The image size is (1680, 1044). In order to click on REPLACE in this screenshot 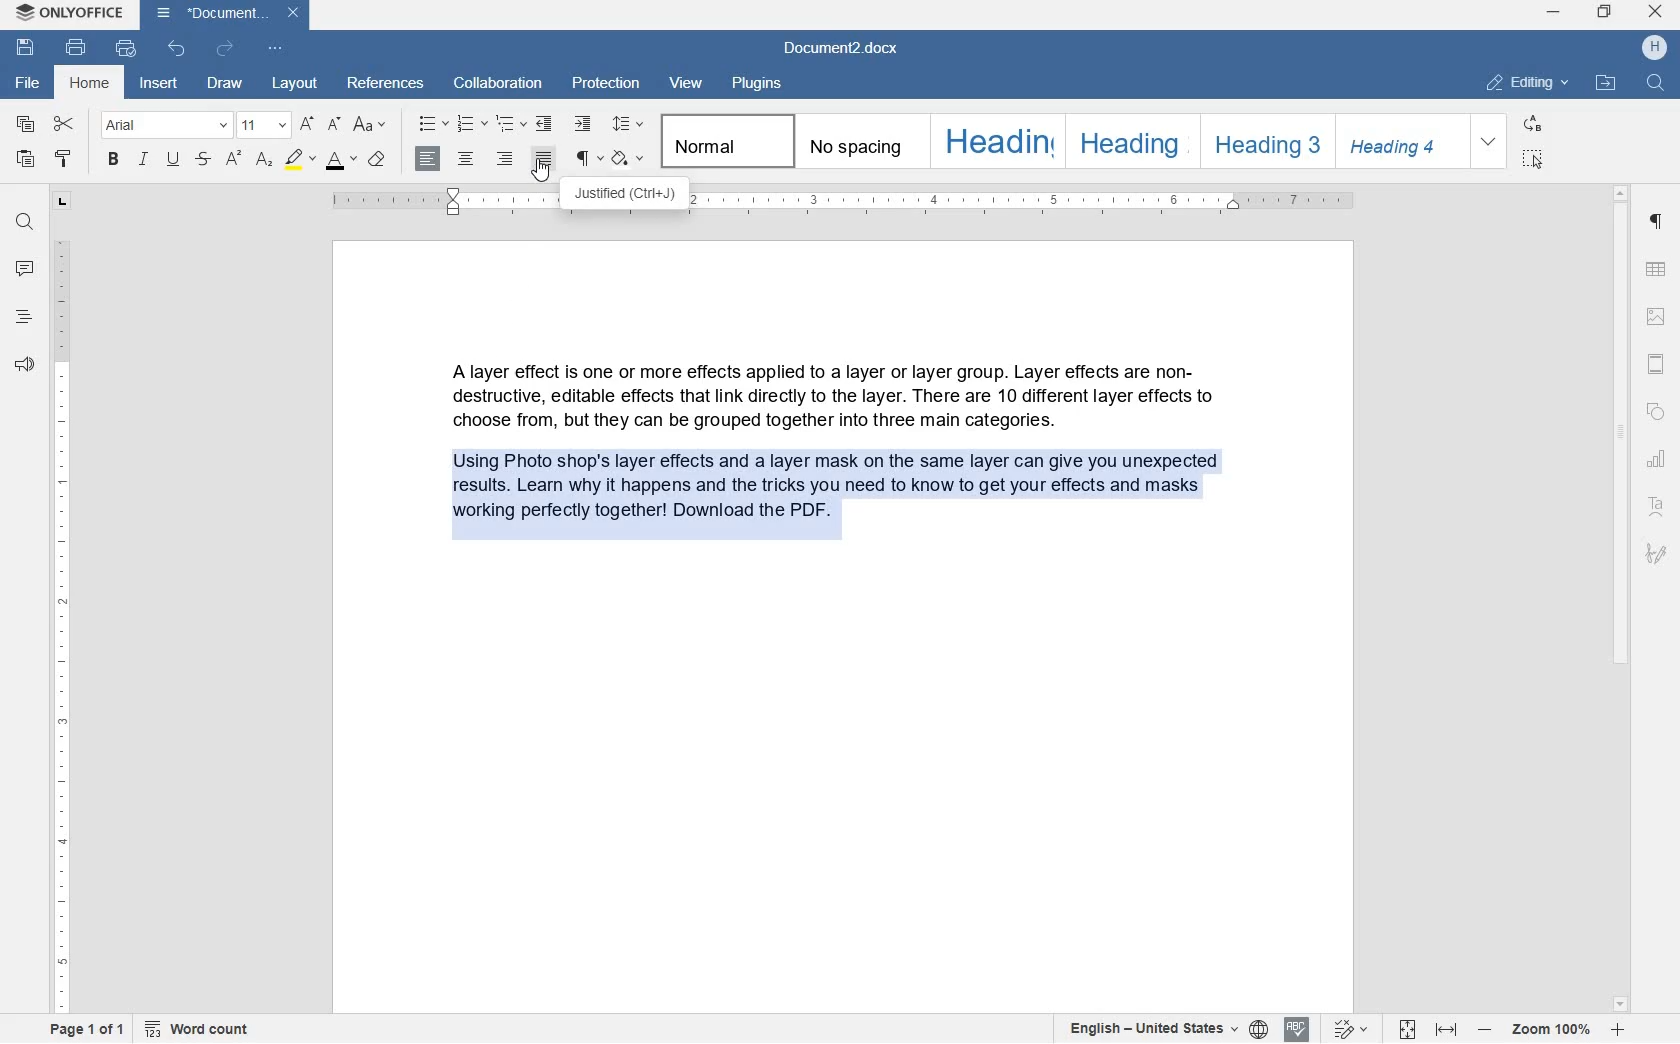, I will do `click(1533, 122)`.